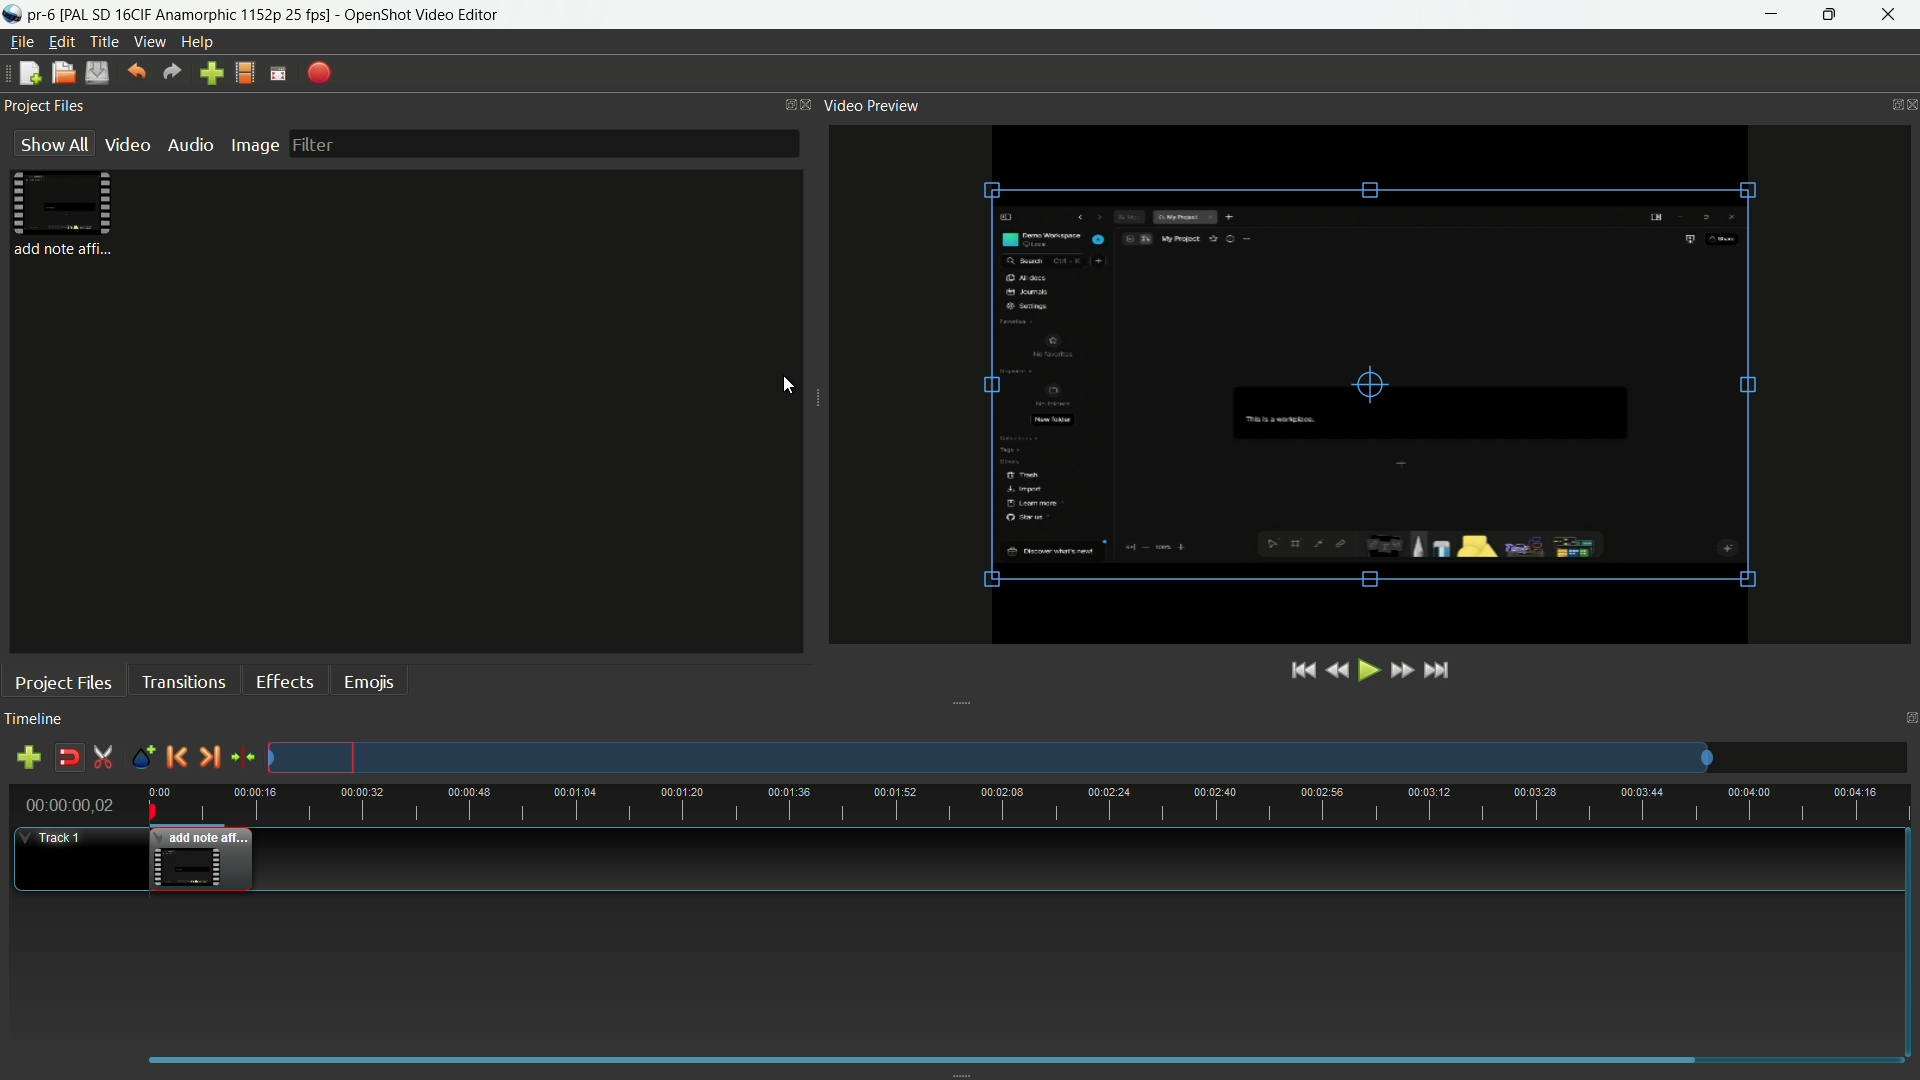  I want to click on new file, so click(28, 73).